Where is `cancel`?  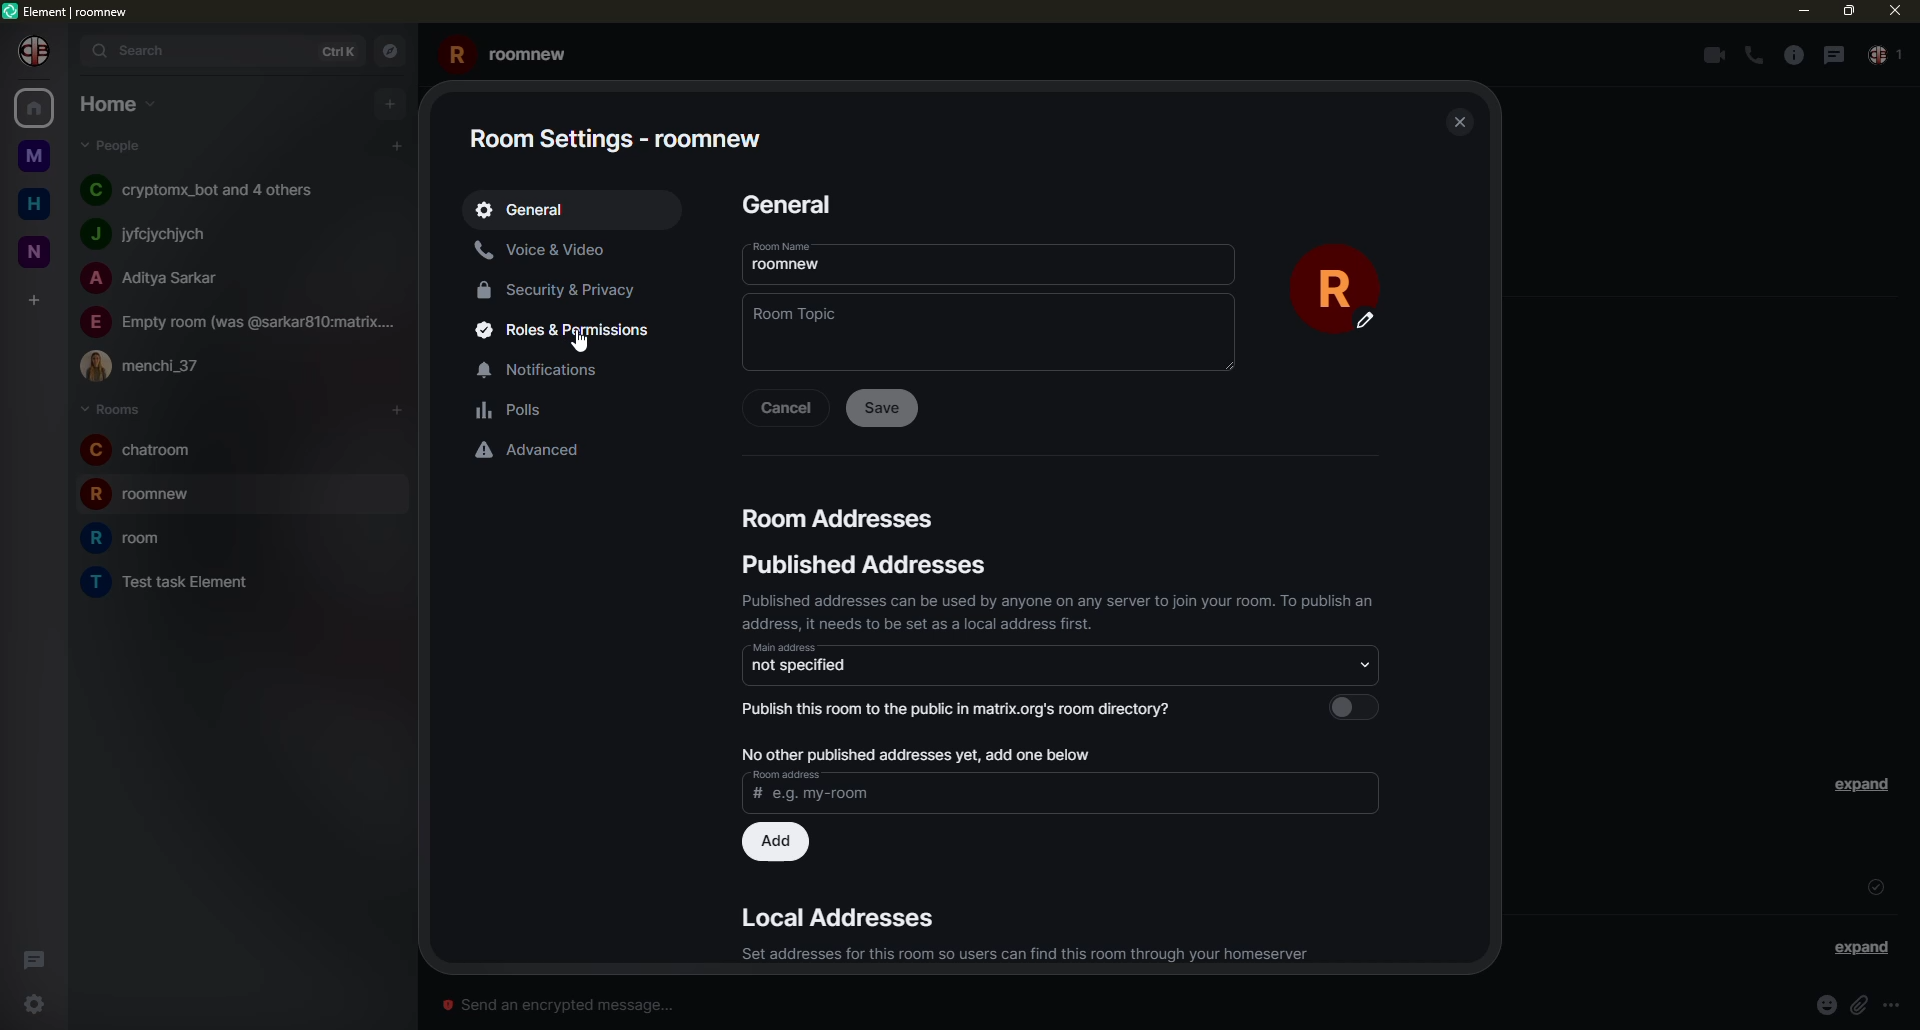
cancel is located at coordinates (788, 405).